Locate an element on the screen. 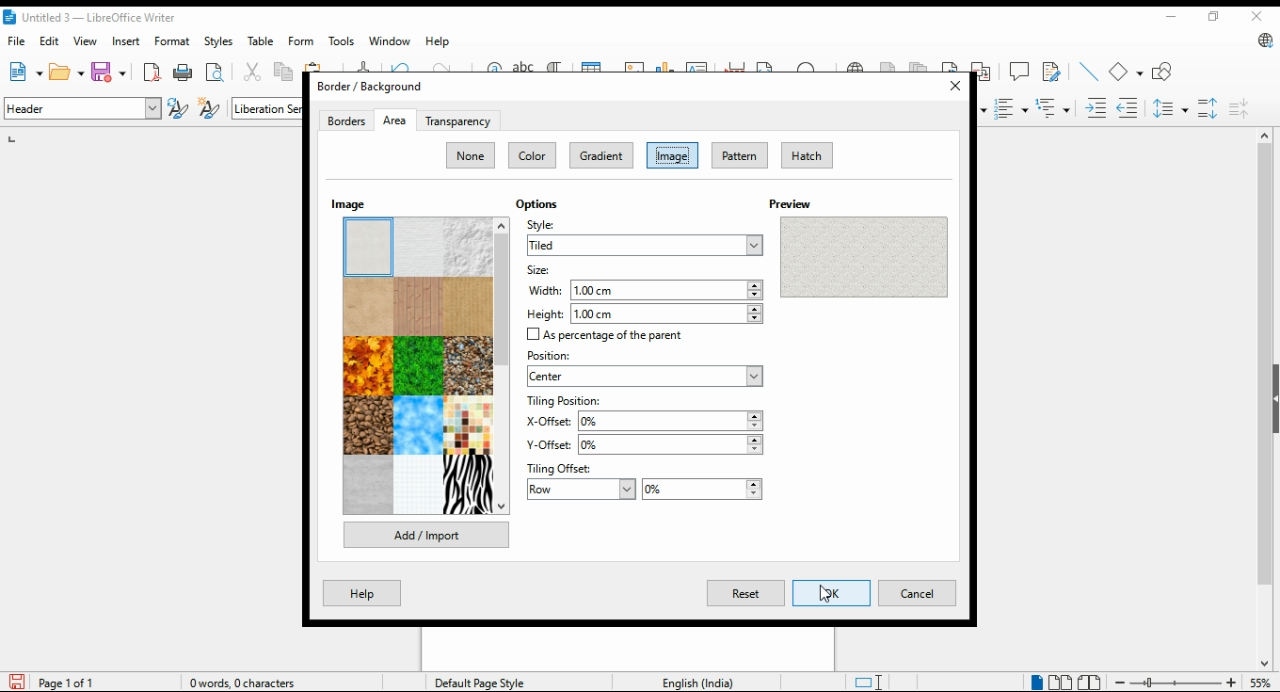 This screenshot has width=1280, height=692. close window is located at coordinates (953, 86).